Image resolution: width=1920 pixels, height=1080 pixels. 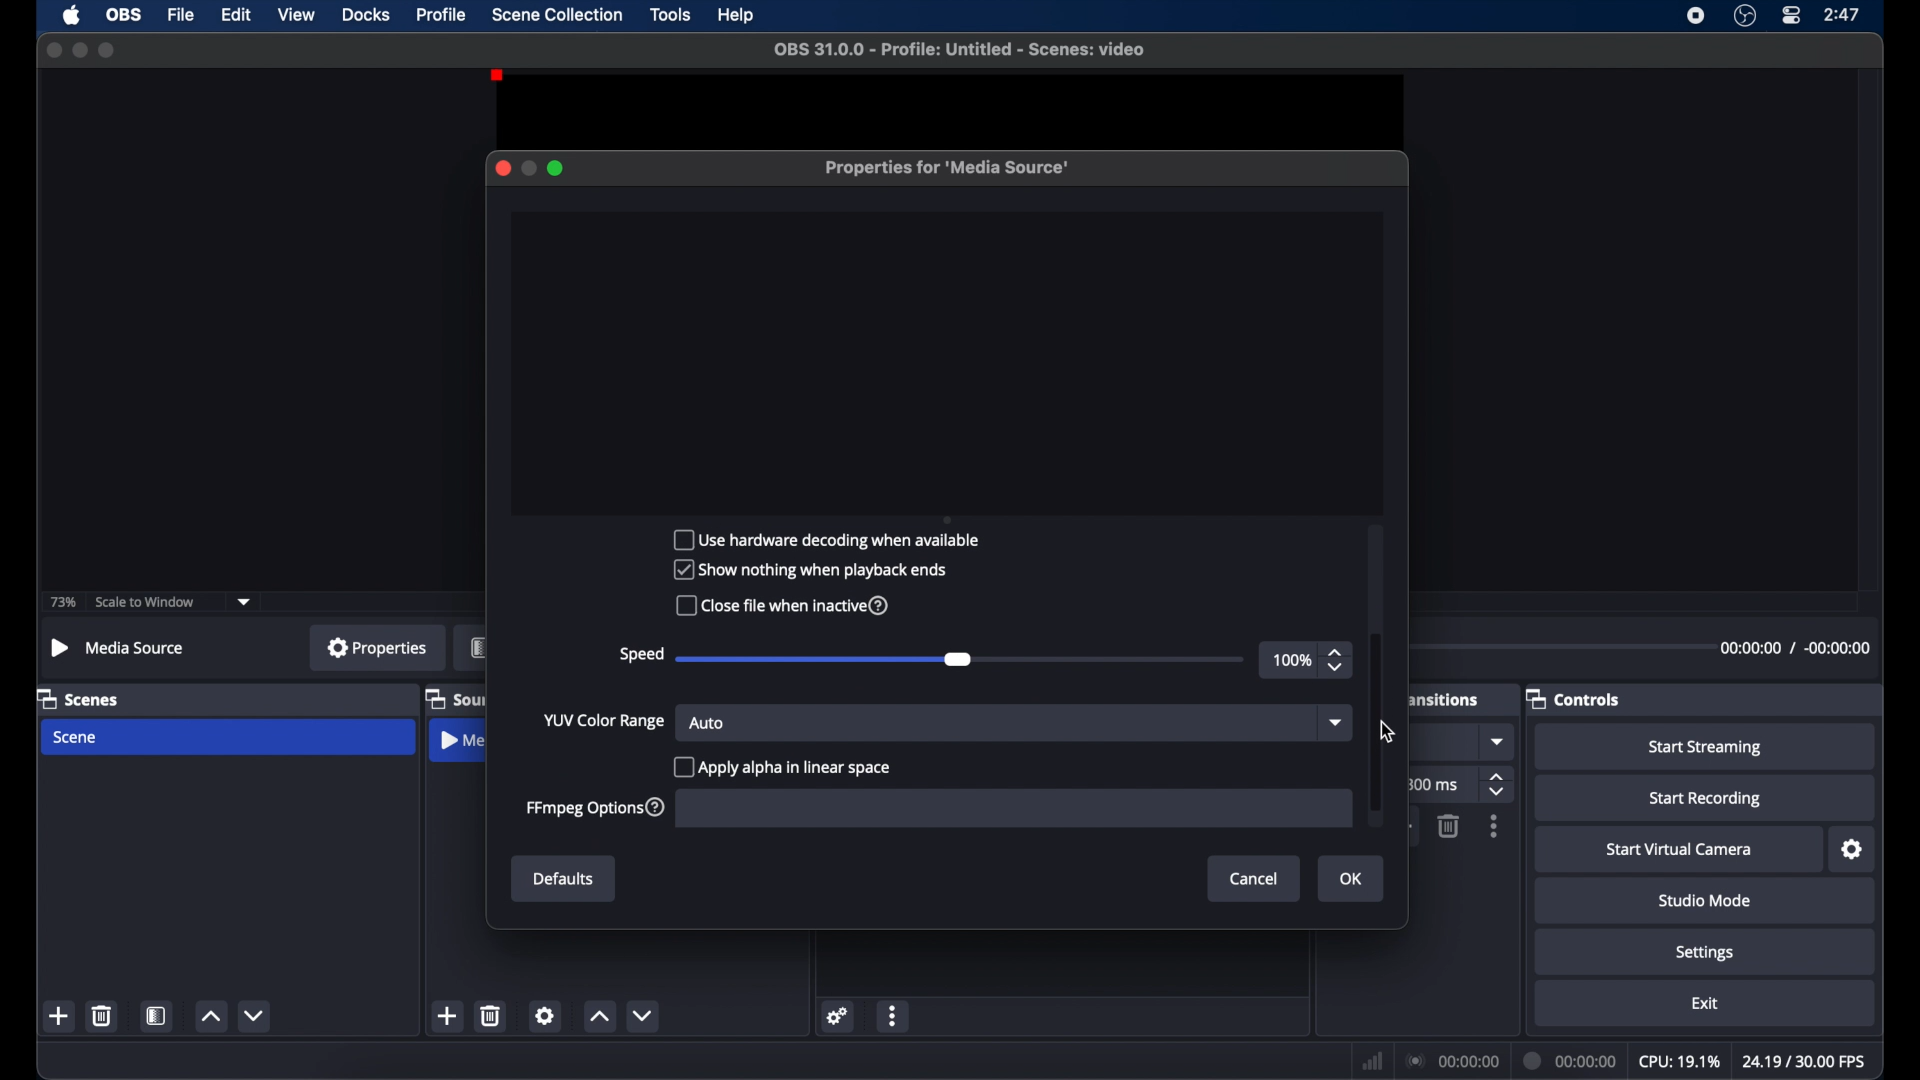 I want to click on delete, so click(x=1448, y=826).